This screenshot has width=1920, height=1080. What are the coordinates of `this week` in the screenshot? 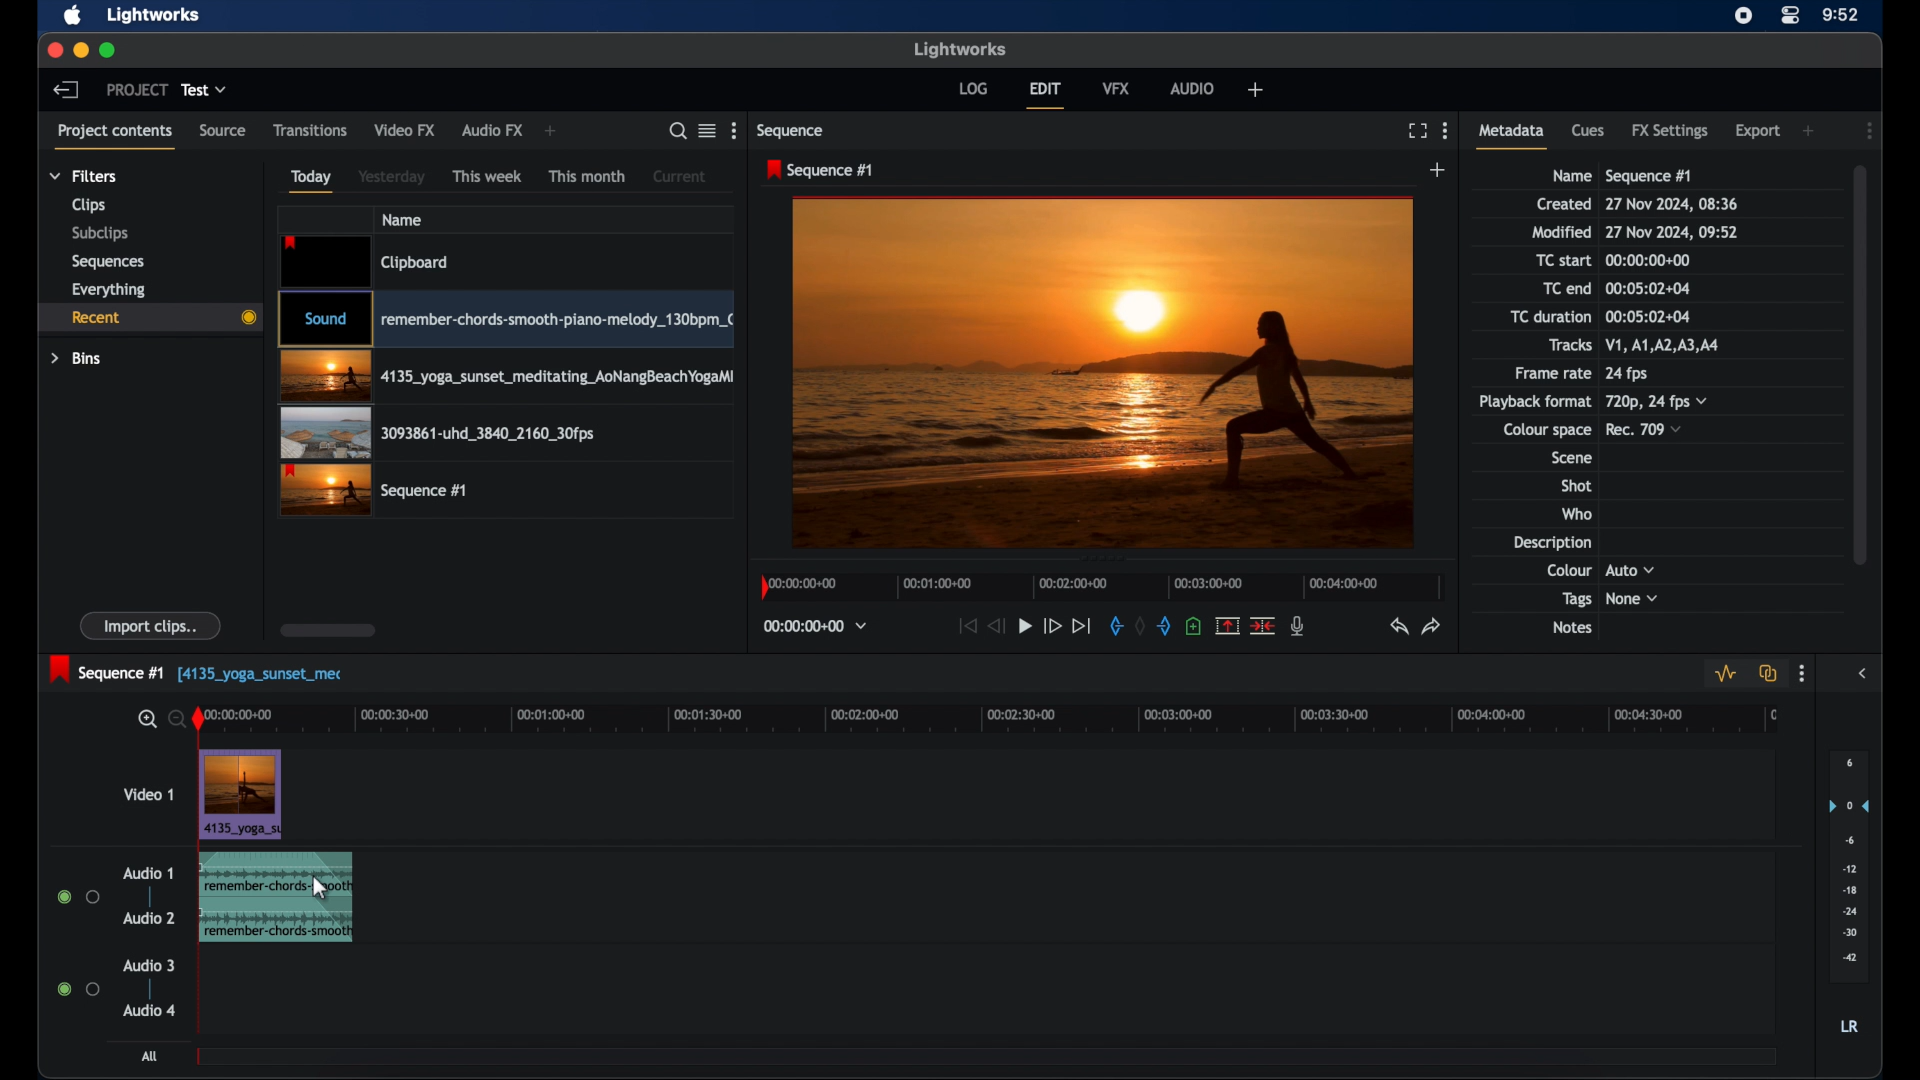 It's located at (487, 175).